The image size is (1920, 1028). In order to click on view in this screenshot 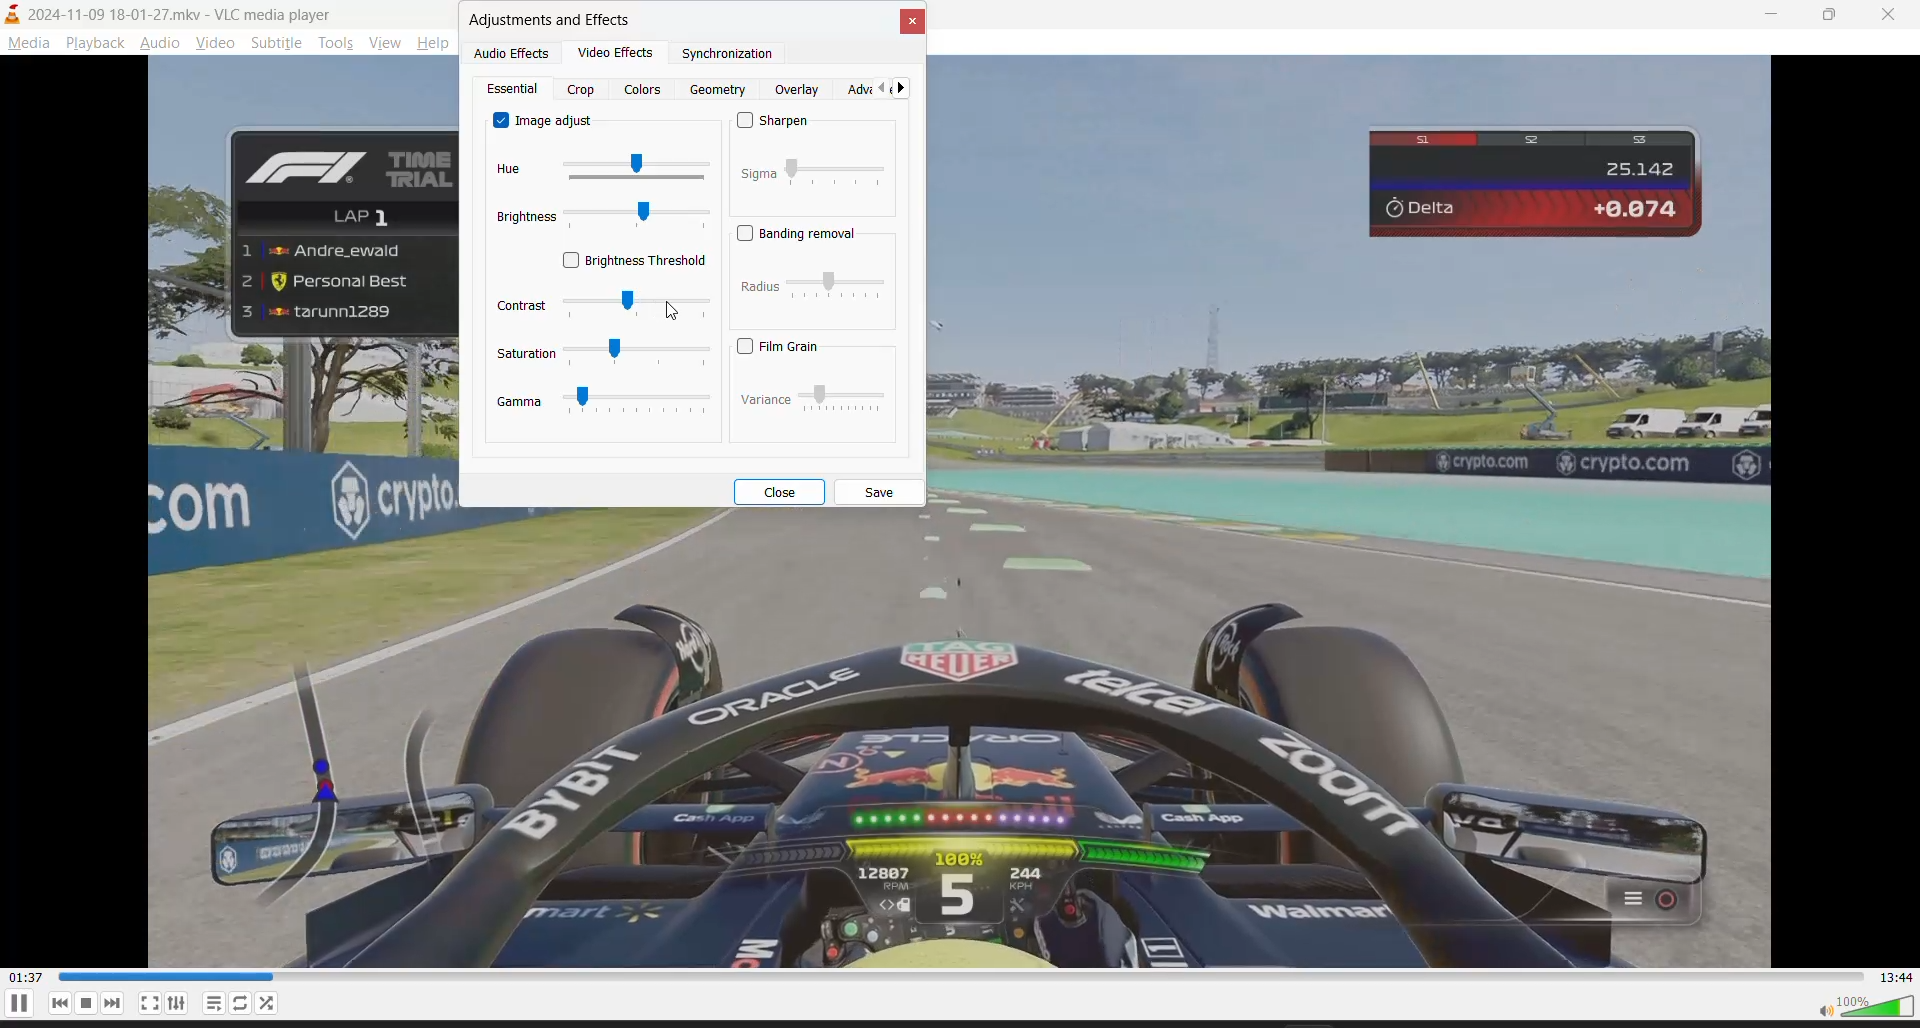, I will do `click(384, 45)`.